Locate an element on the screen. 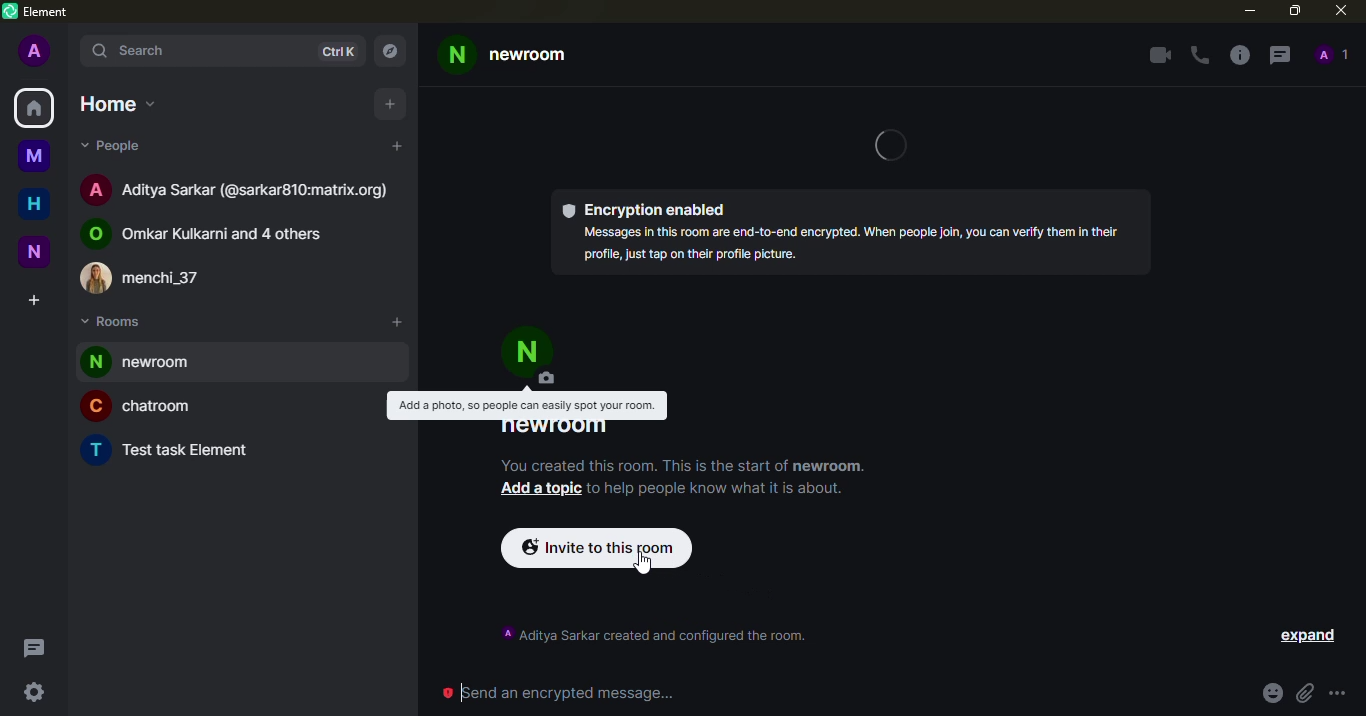 This screenshot has height=716, width=1366. people is located at coordinates (1330, 54).